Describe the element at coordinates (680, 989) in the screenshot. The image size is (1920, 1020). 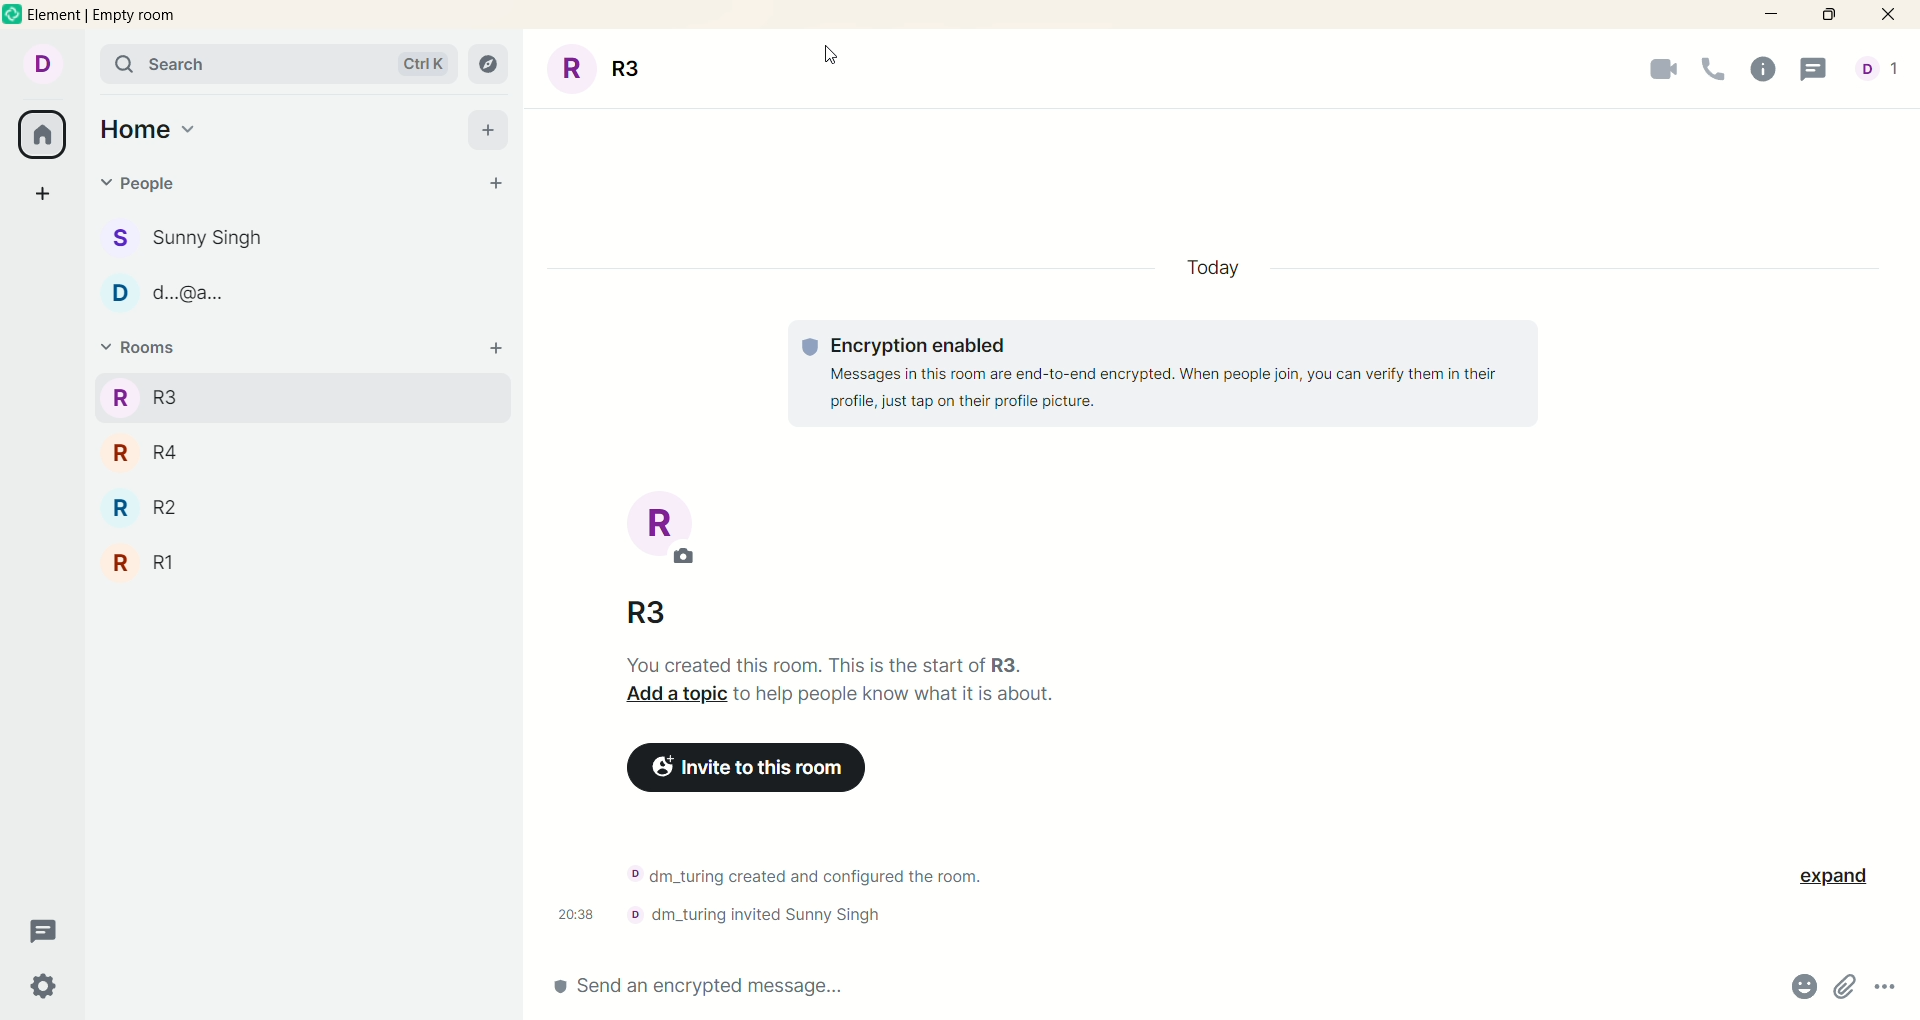
I see `® Send an encrypted message...` at that location.